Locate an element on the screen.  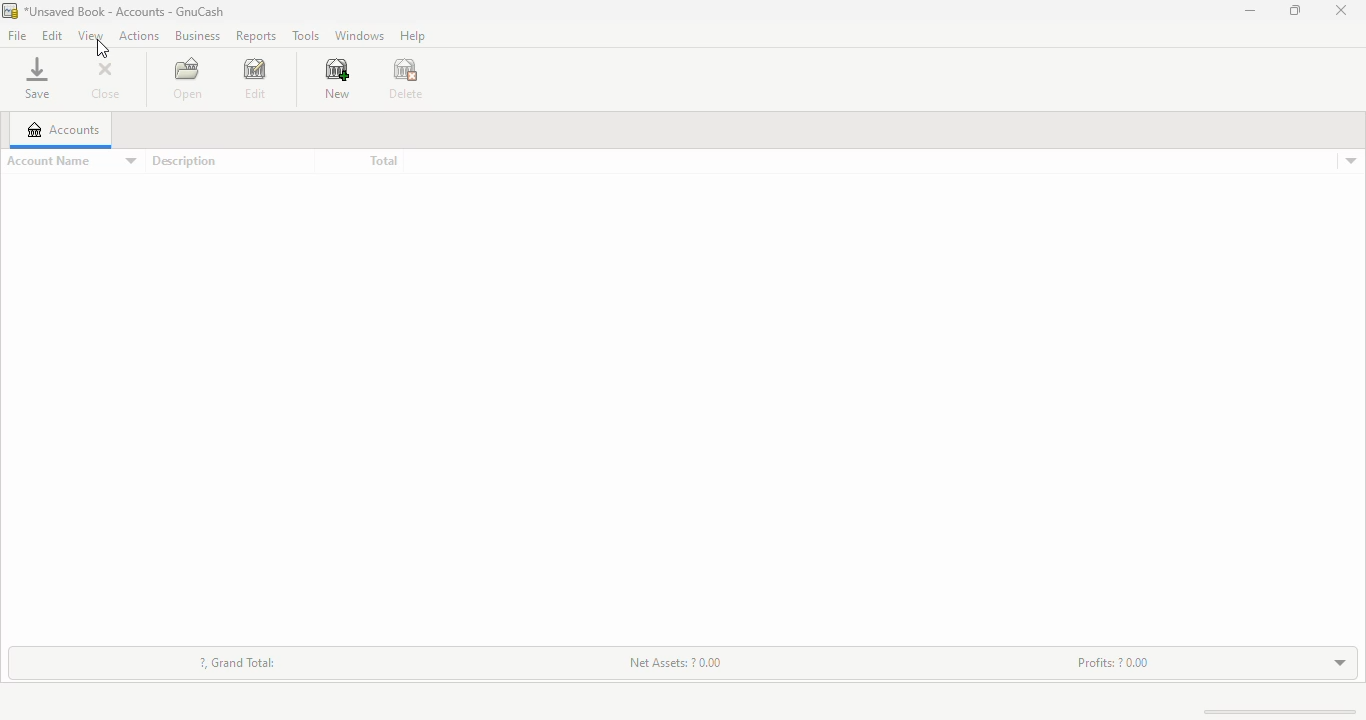
accounts is located at coordinates (63, 129).